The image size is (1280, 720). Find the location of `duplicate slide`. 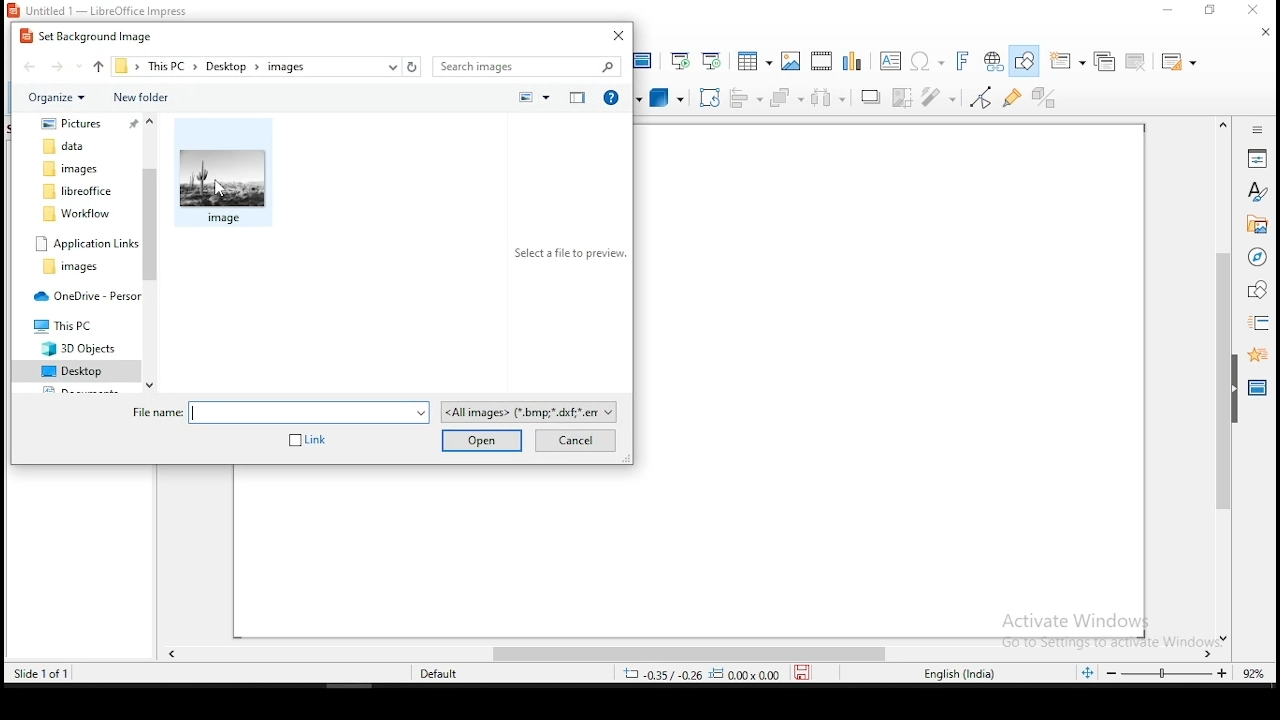

duplicate slide is located at coordinates (1103, 62).